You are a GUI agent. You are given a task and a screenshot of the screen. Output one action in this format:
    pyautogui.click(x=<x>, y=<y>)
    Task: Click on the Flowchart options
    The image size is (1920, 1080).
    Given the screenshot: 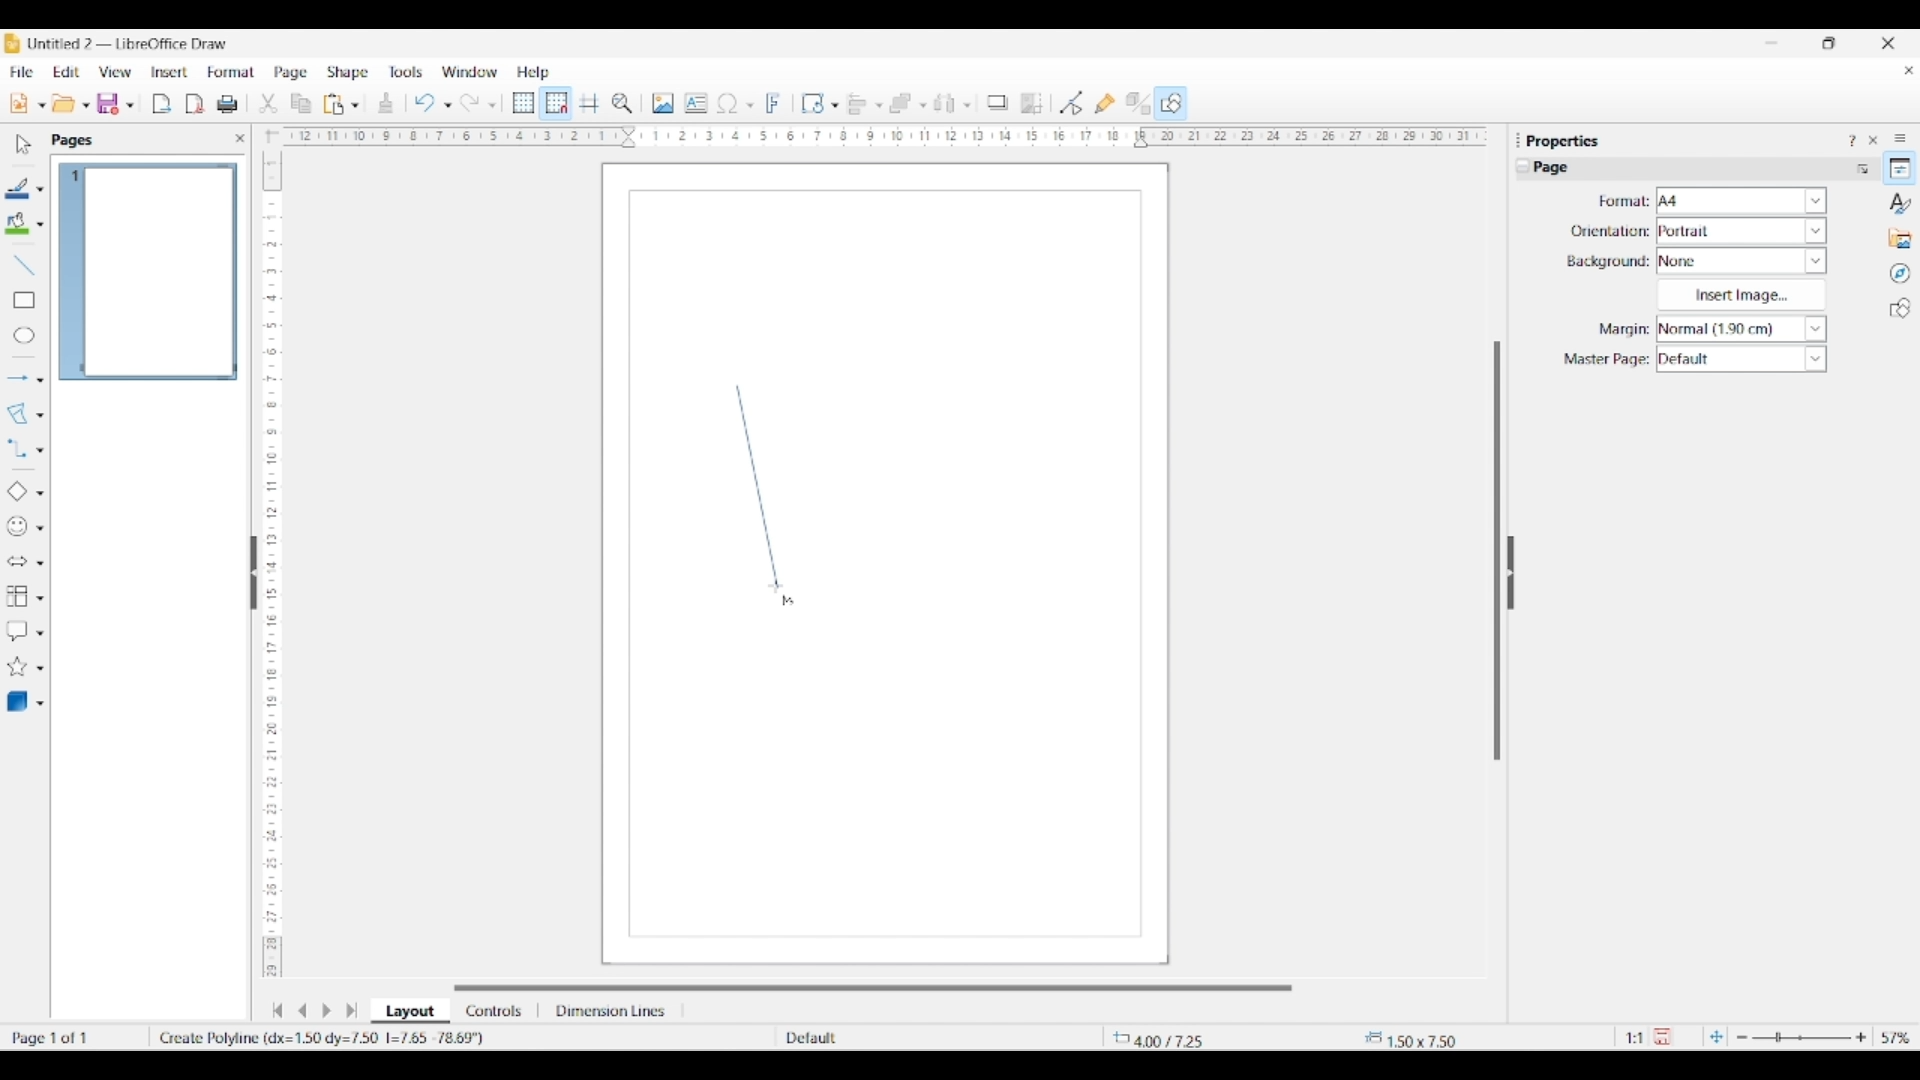 What is the action you would take?
    pyautogui.click(x=40, y=598)
    